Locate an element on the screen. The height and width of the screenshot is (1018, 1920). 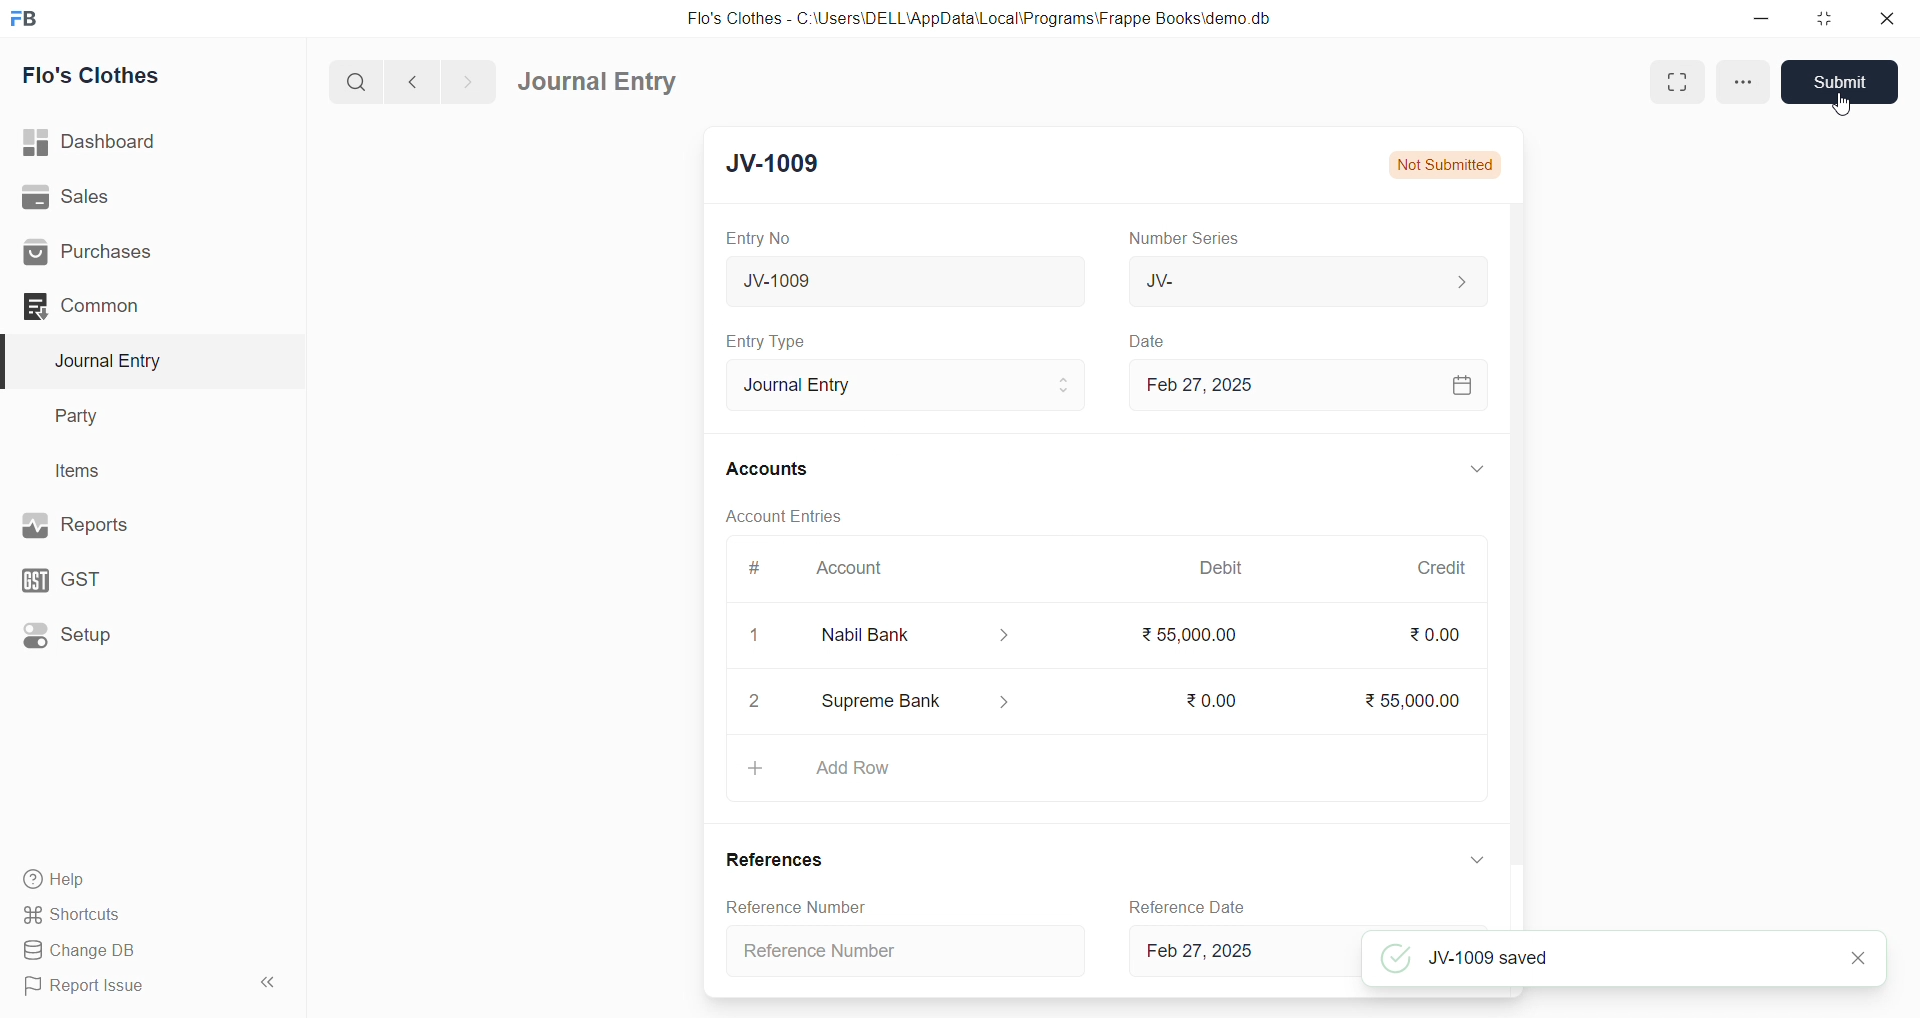
Submit is located at coordinates (1838, 82).